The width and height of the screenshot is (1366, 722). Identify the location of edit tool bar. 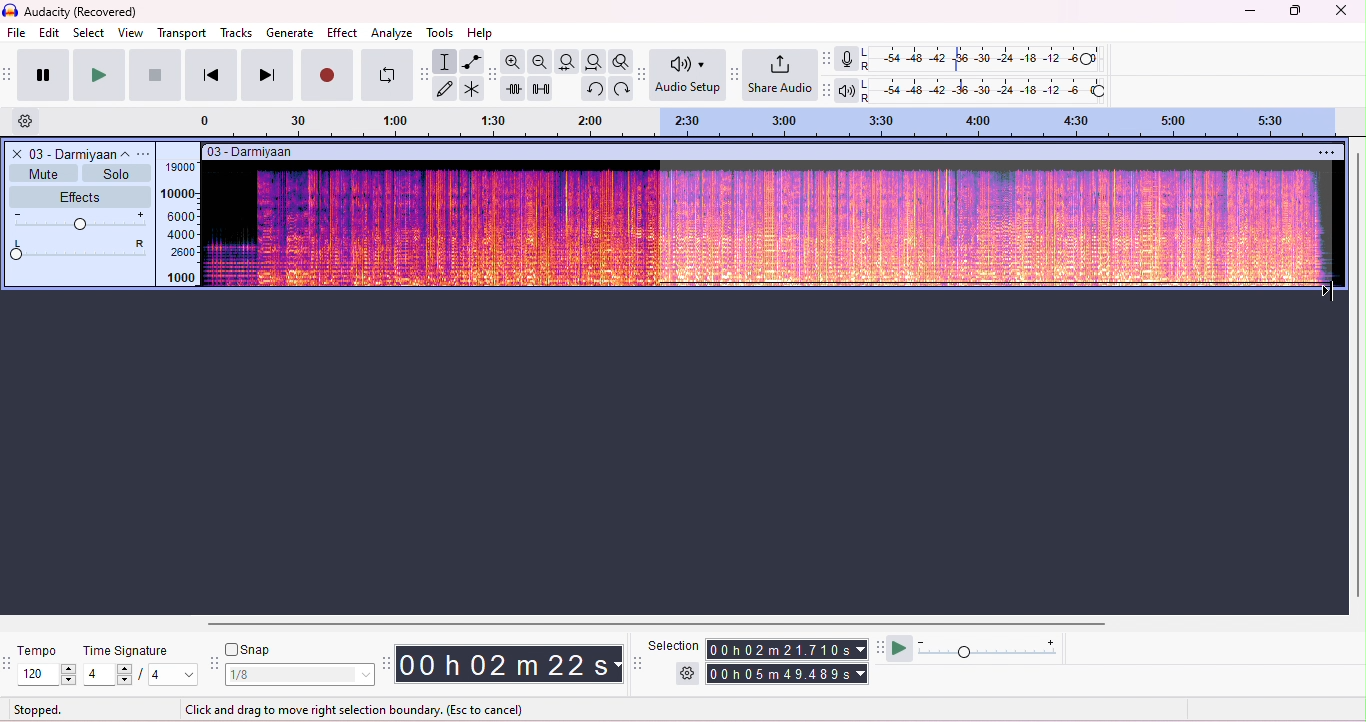
(493, 76).